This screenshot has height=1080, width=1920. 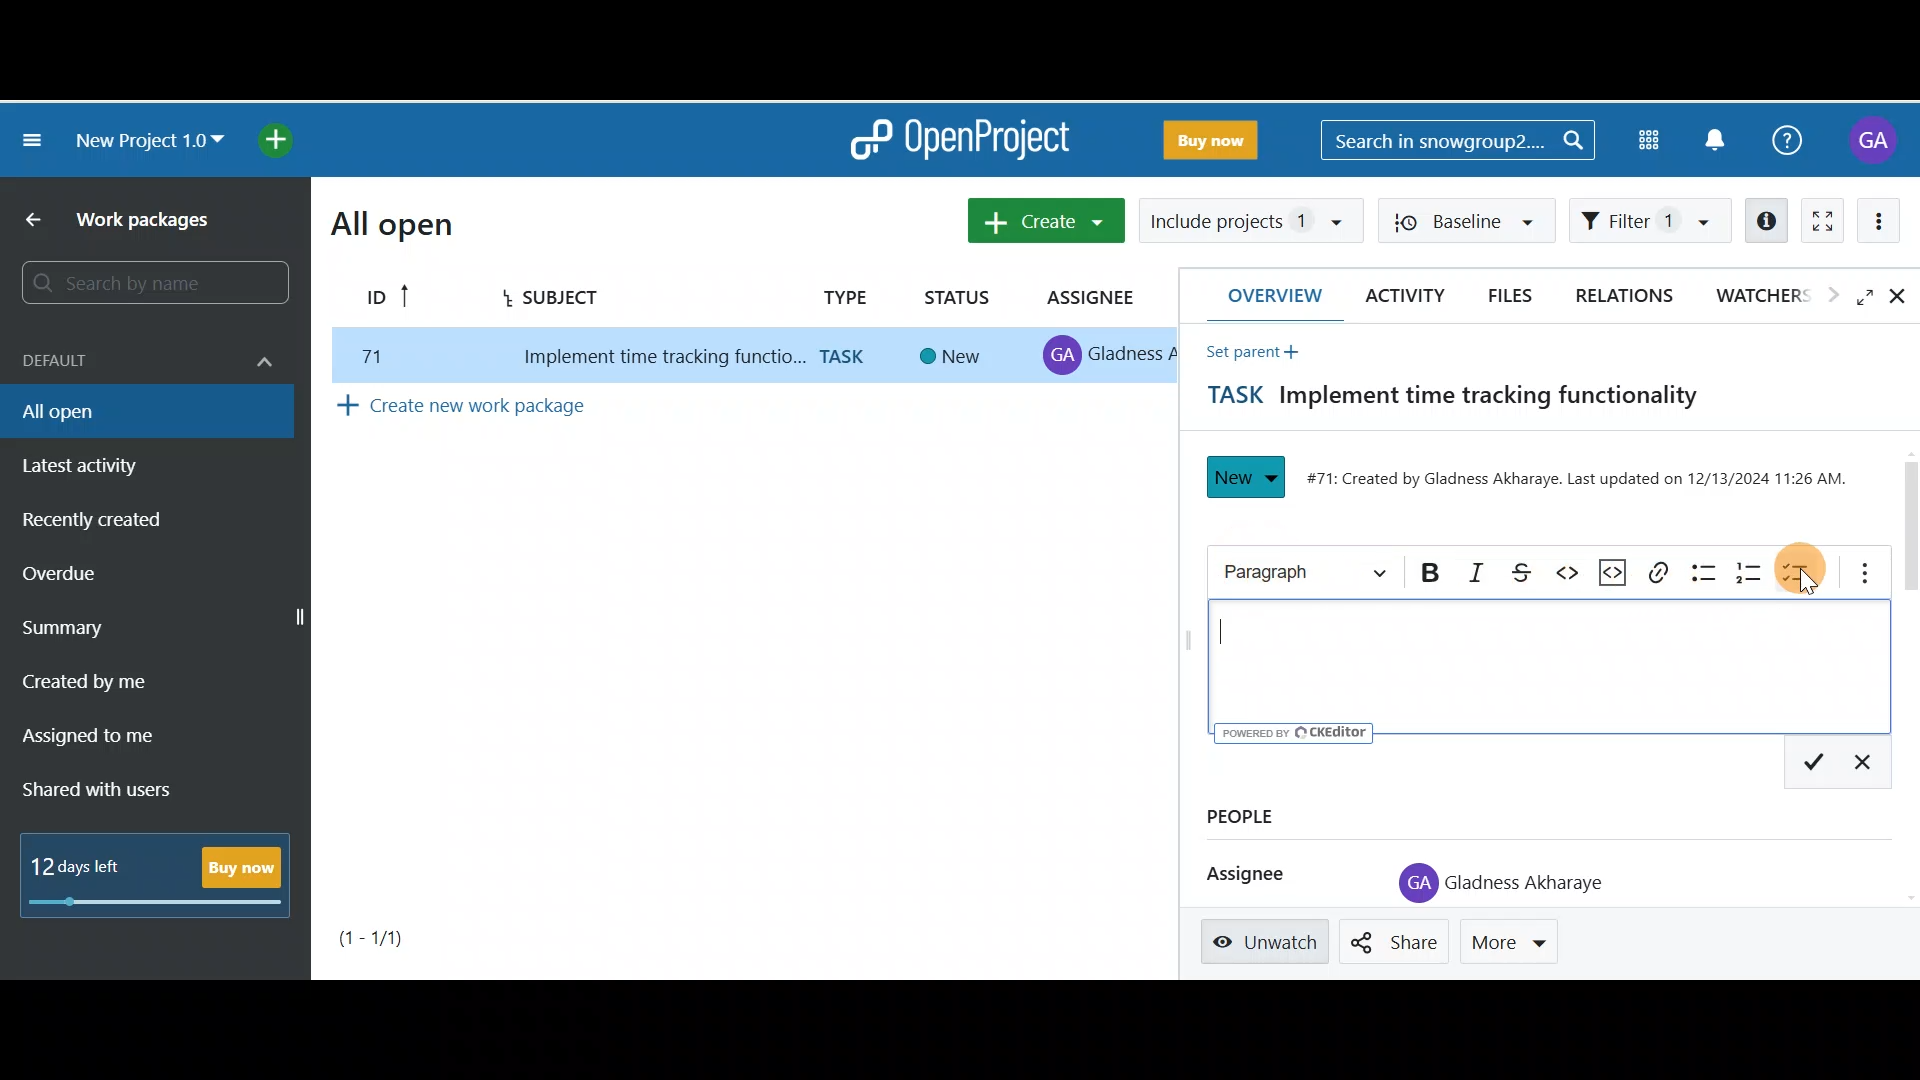 What do you see at coordinates (1825, 221) in the screenshot?
I see `Activate zen mode` at bounding box center [1825, 221].